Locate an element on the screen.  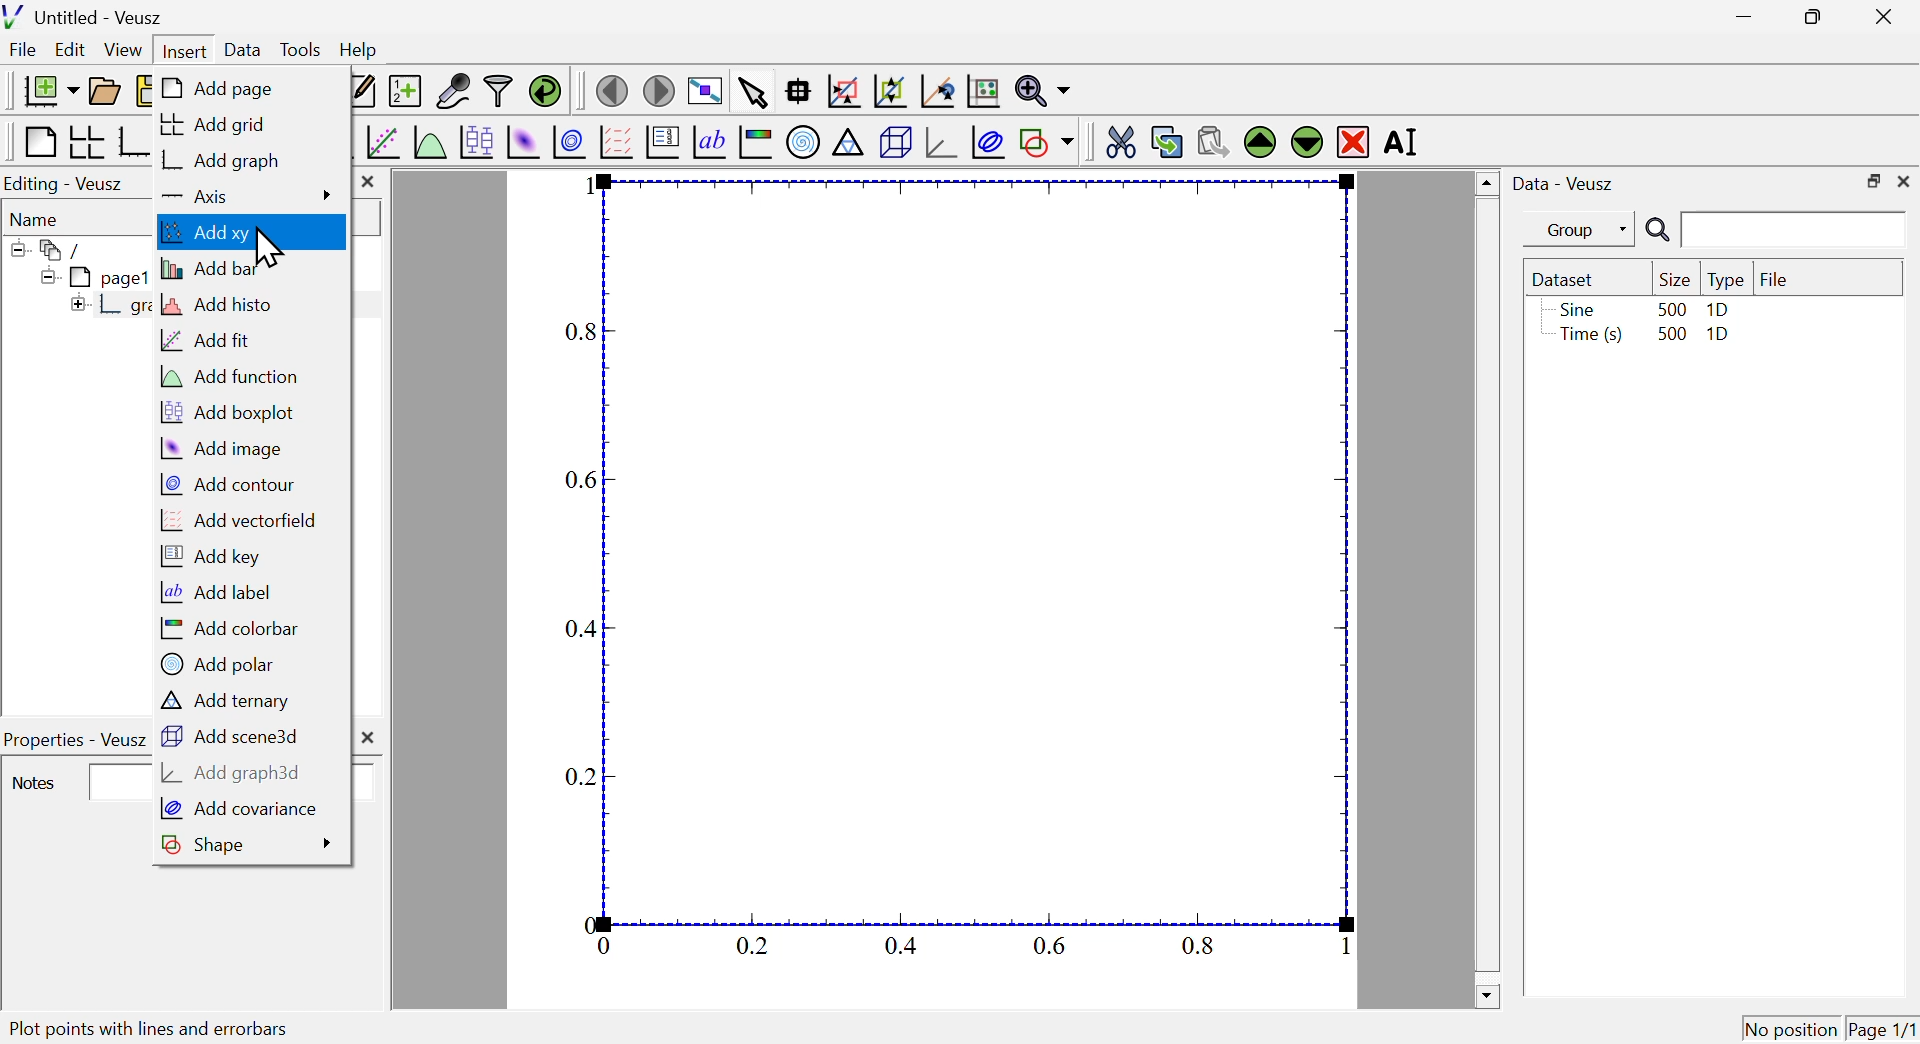
tools is located at coordinates (302, 48).